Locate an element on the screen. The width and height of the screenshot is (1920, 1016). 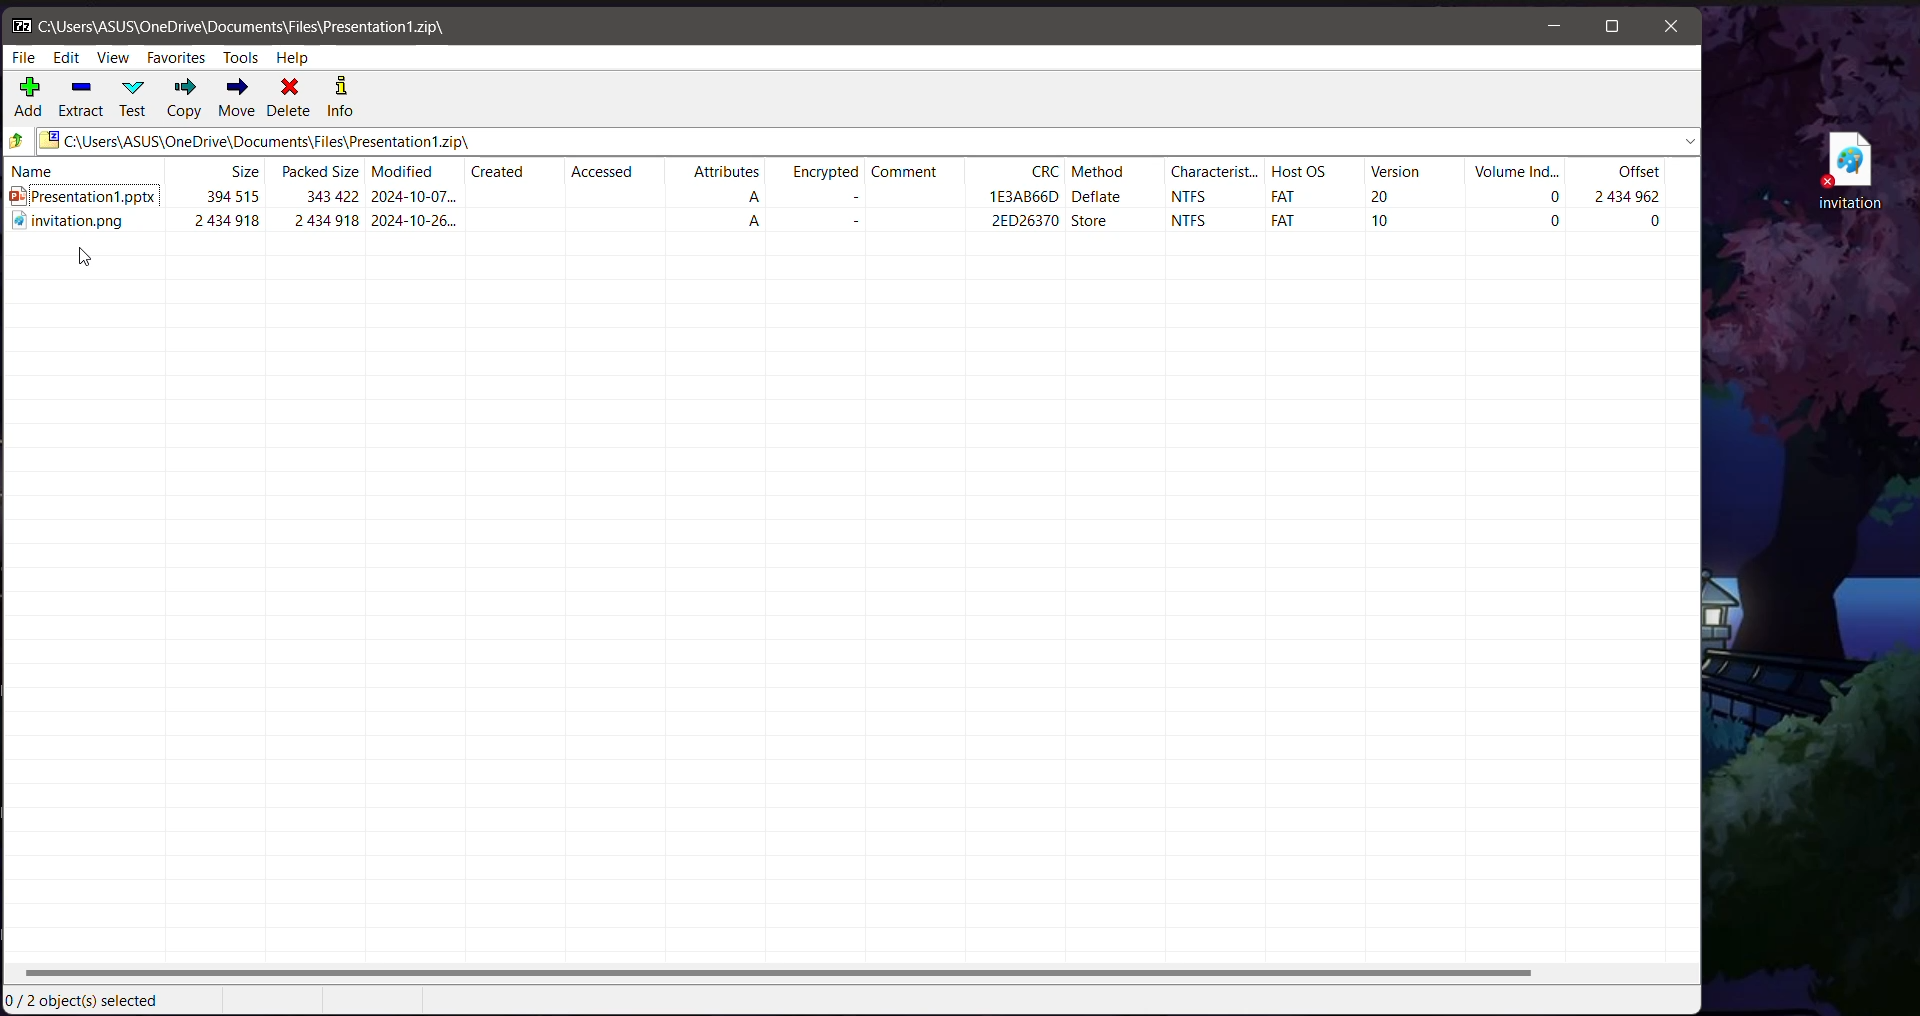
Copy is located at coordinates (184, 99).